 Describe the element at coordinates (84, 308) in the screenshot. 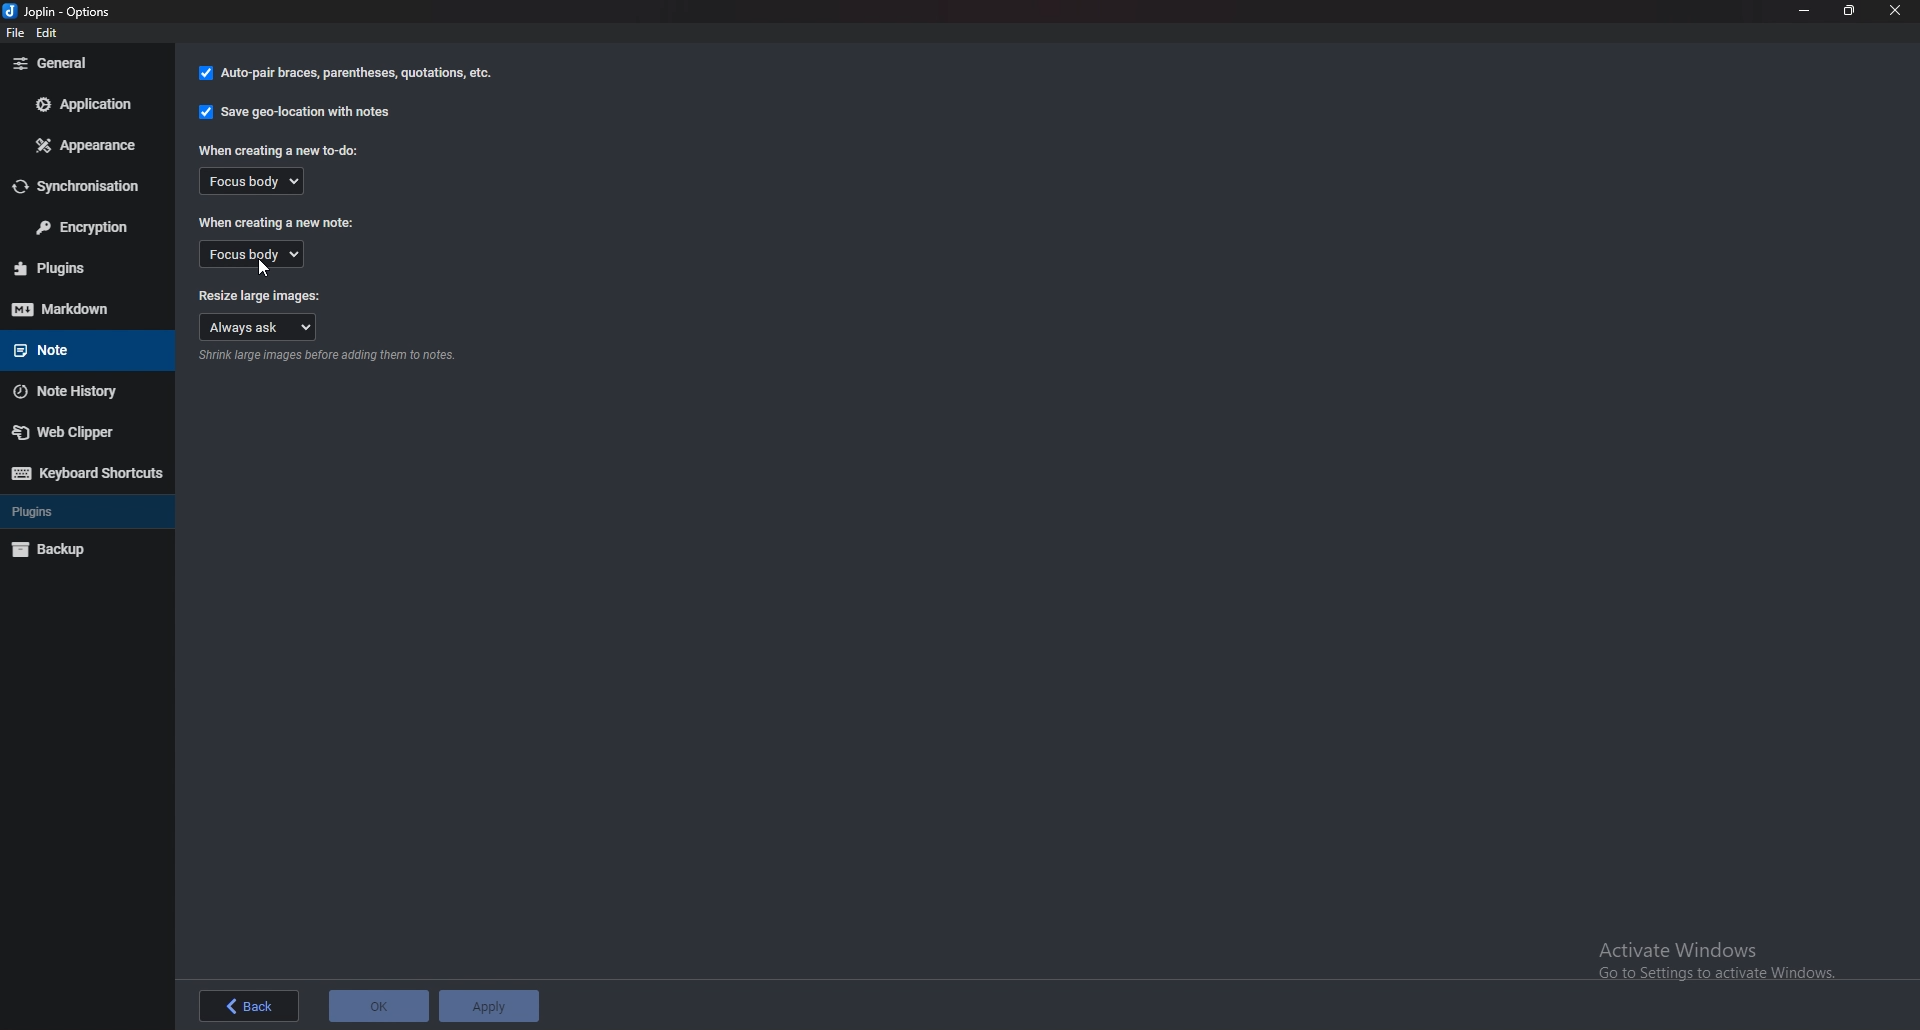

I see `mark down` at that location.